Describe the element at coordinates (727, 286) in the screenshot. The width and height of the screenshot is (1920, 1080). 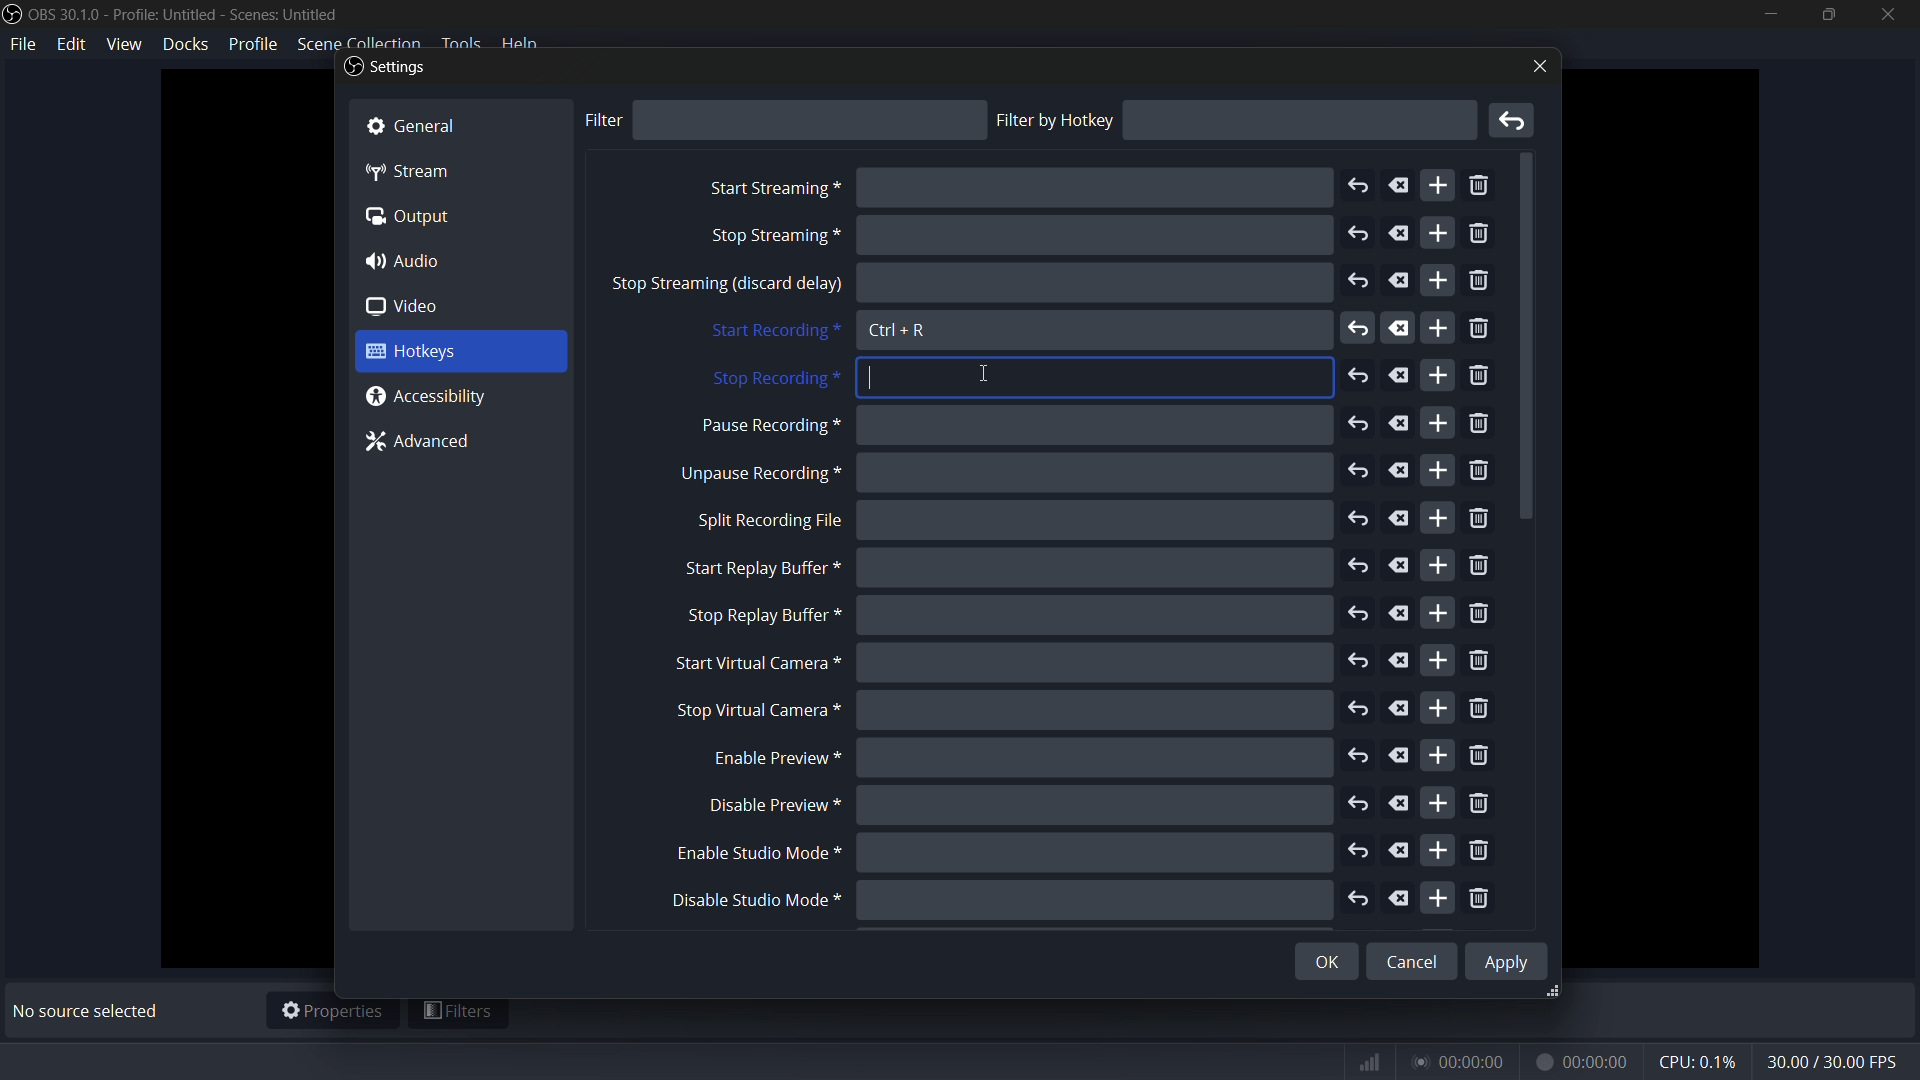
I see `stop sreaming` at that location.